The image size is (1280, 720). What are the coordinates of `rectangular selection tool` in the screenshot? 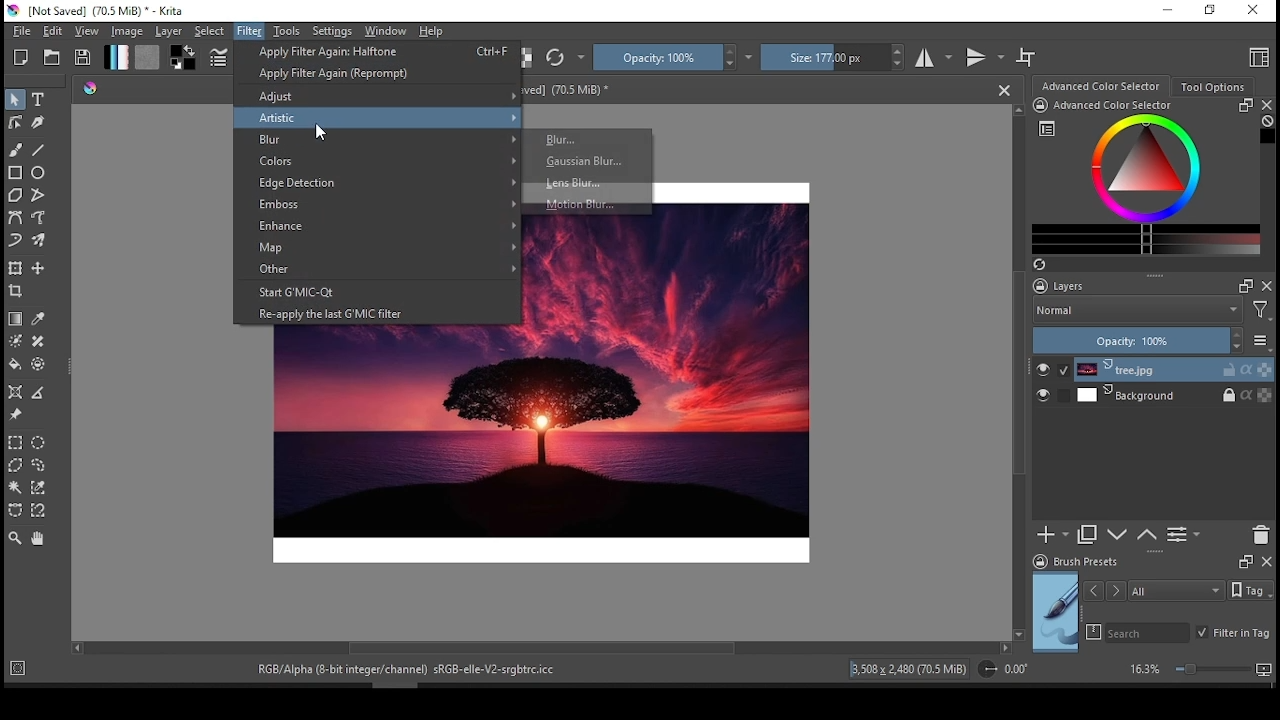 It's located at (16, 443).